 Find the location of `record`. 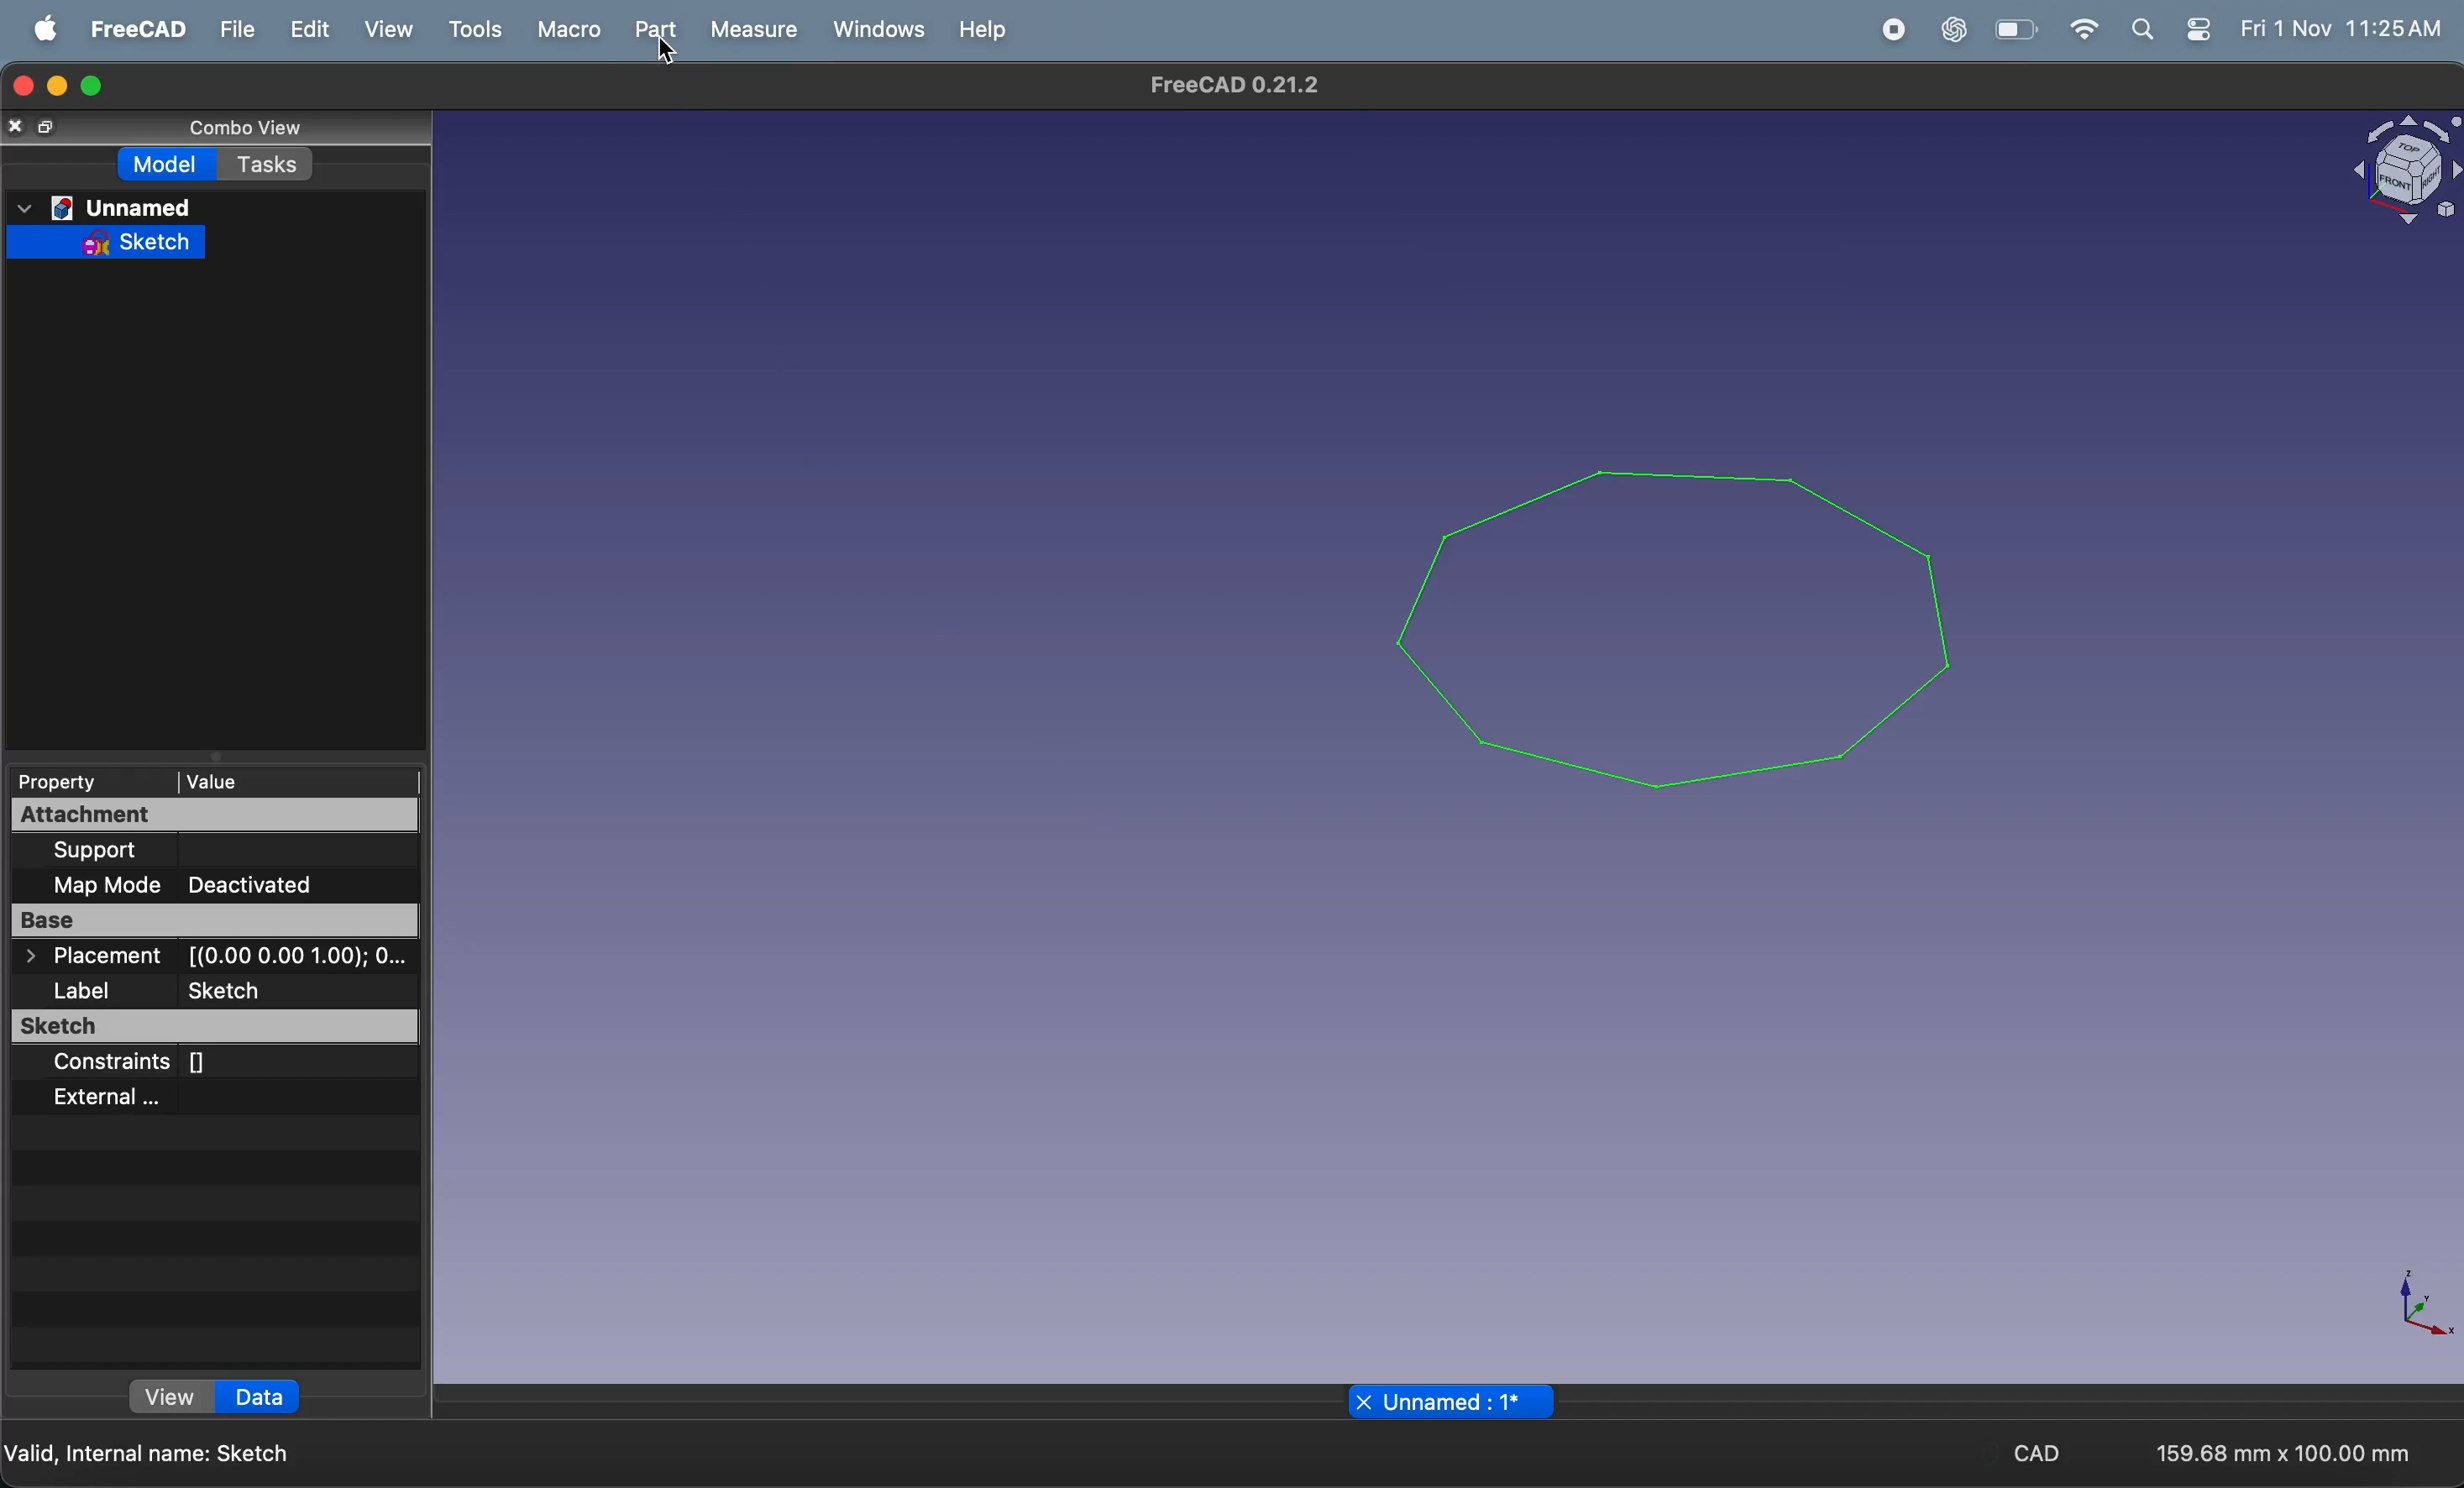

record is located at coordinates (1885, 30).